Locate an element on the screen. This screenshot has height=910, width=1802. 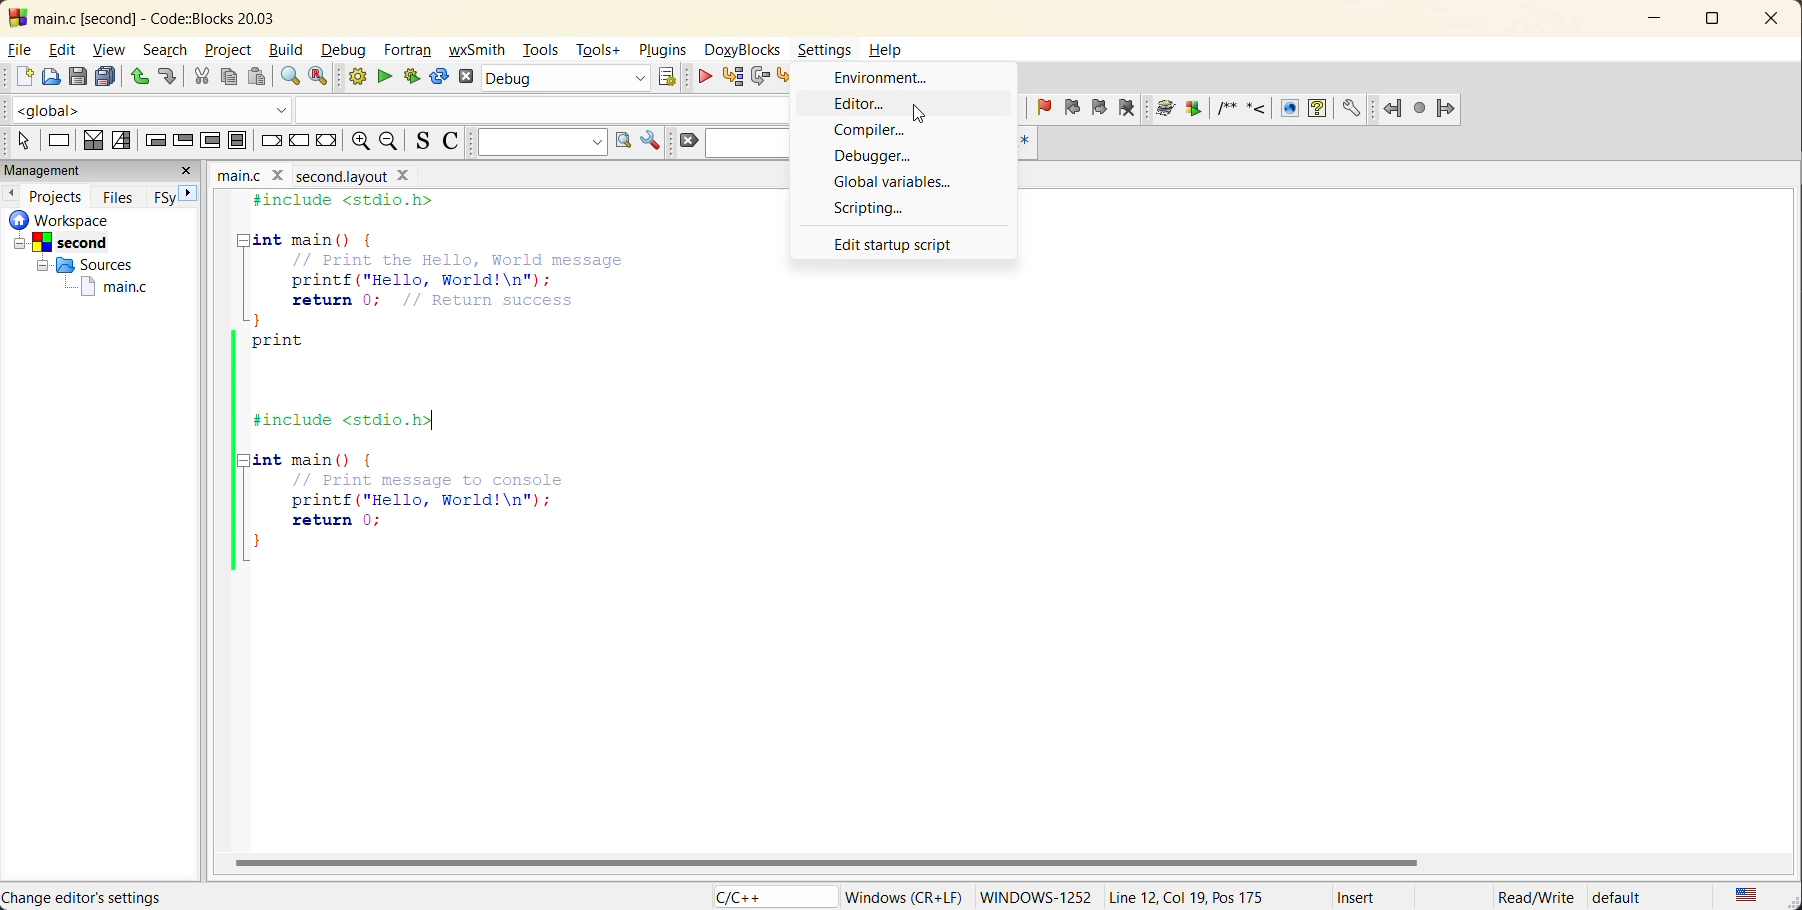
show select target dialog is located at coordinates (662, 77).